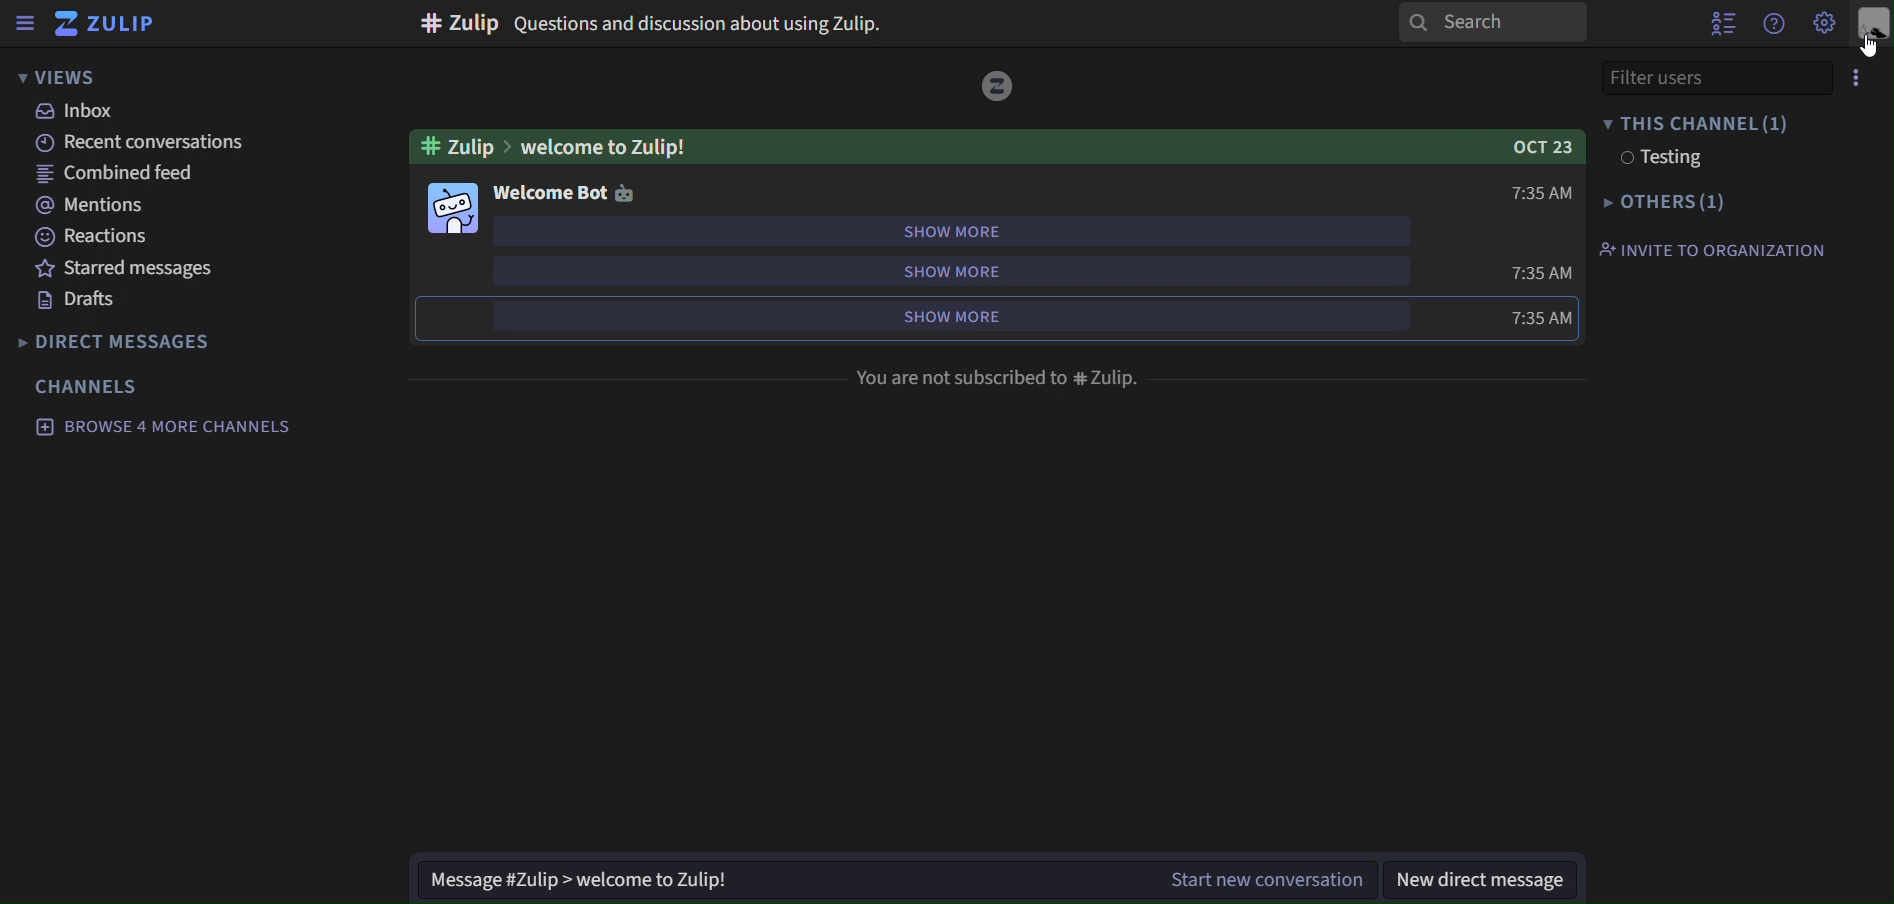 The width and height of the screenshot is (1894, 904). Describe the element at coordinates (651, 23) in the screenshot. I see `#zulip questions and discussions about using zulip` at that location.